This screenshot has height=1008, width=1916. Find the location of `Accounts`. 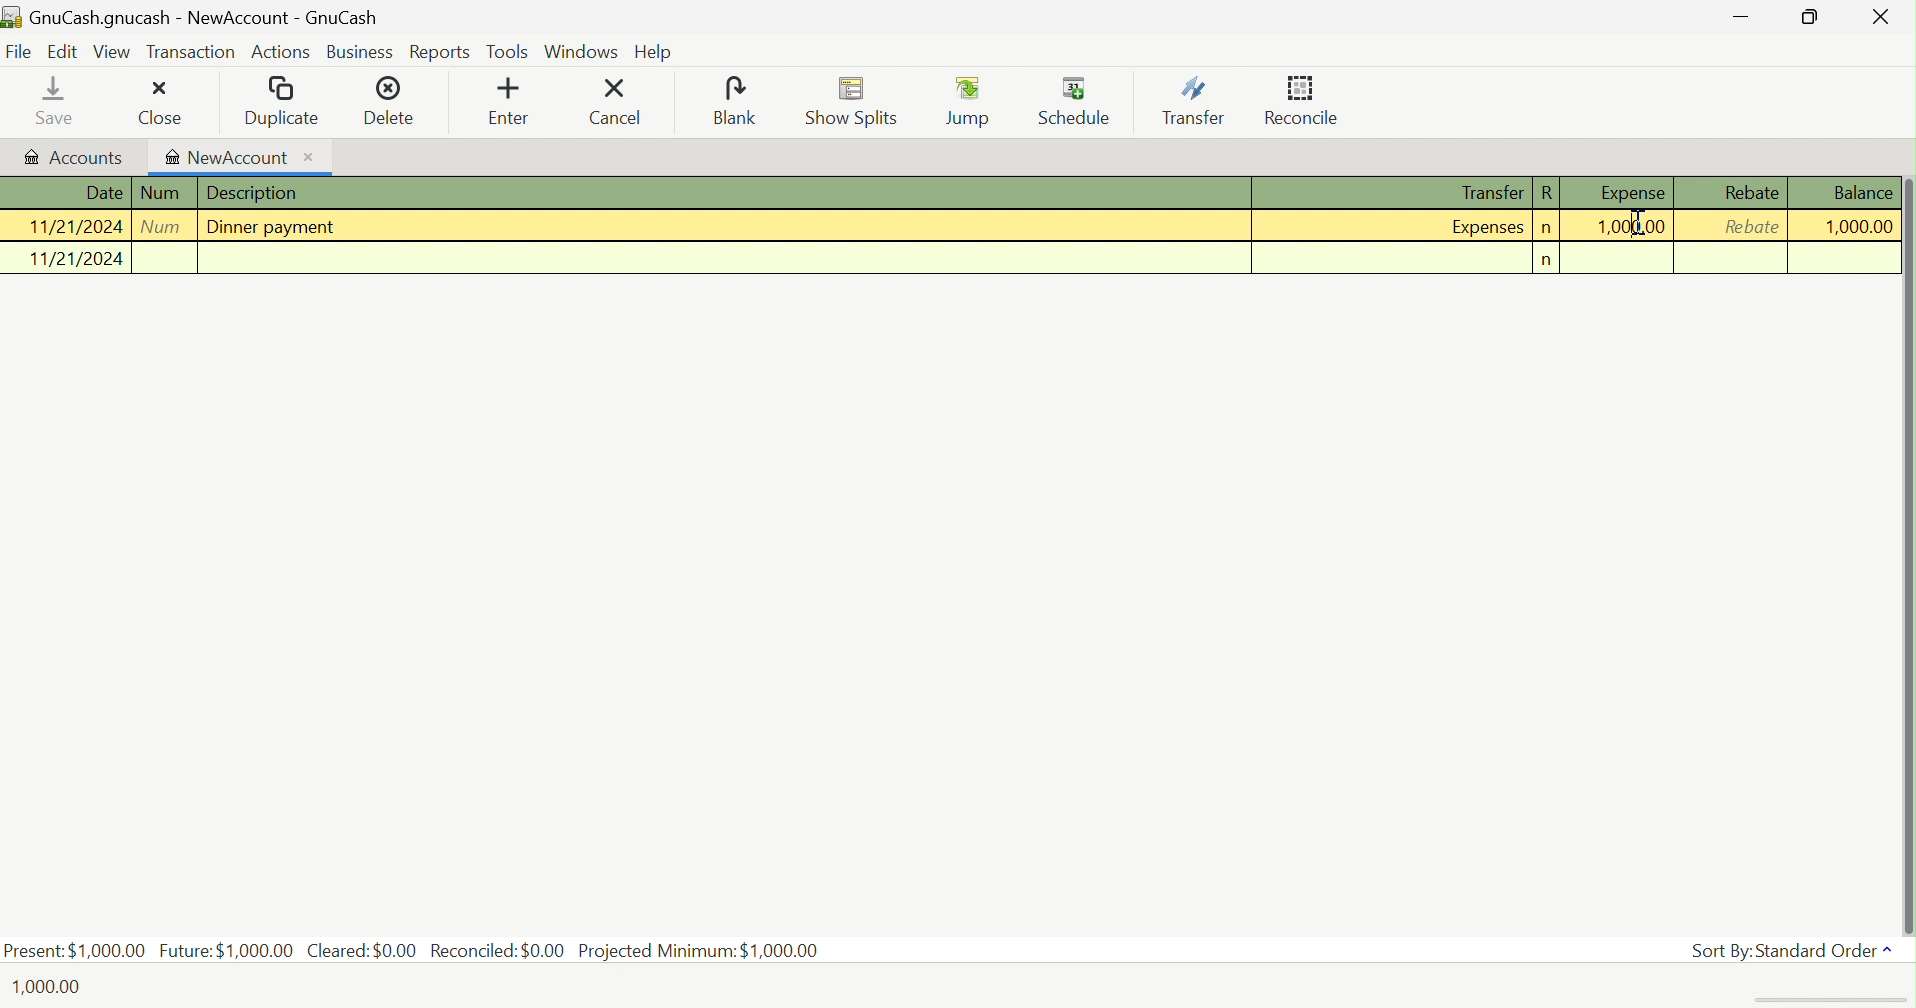

Accounts is located at coordinates (73, 155).